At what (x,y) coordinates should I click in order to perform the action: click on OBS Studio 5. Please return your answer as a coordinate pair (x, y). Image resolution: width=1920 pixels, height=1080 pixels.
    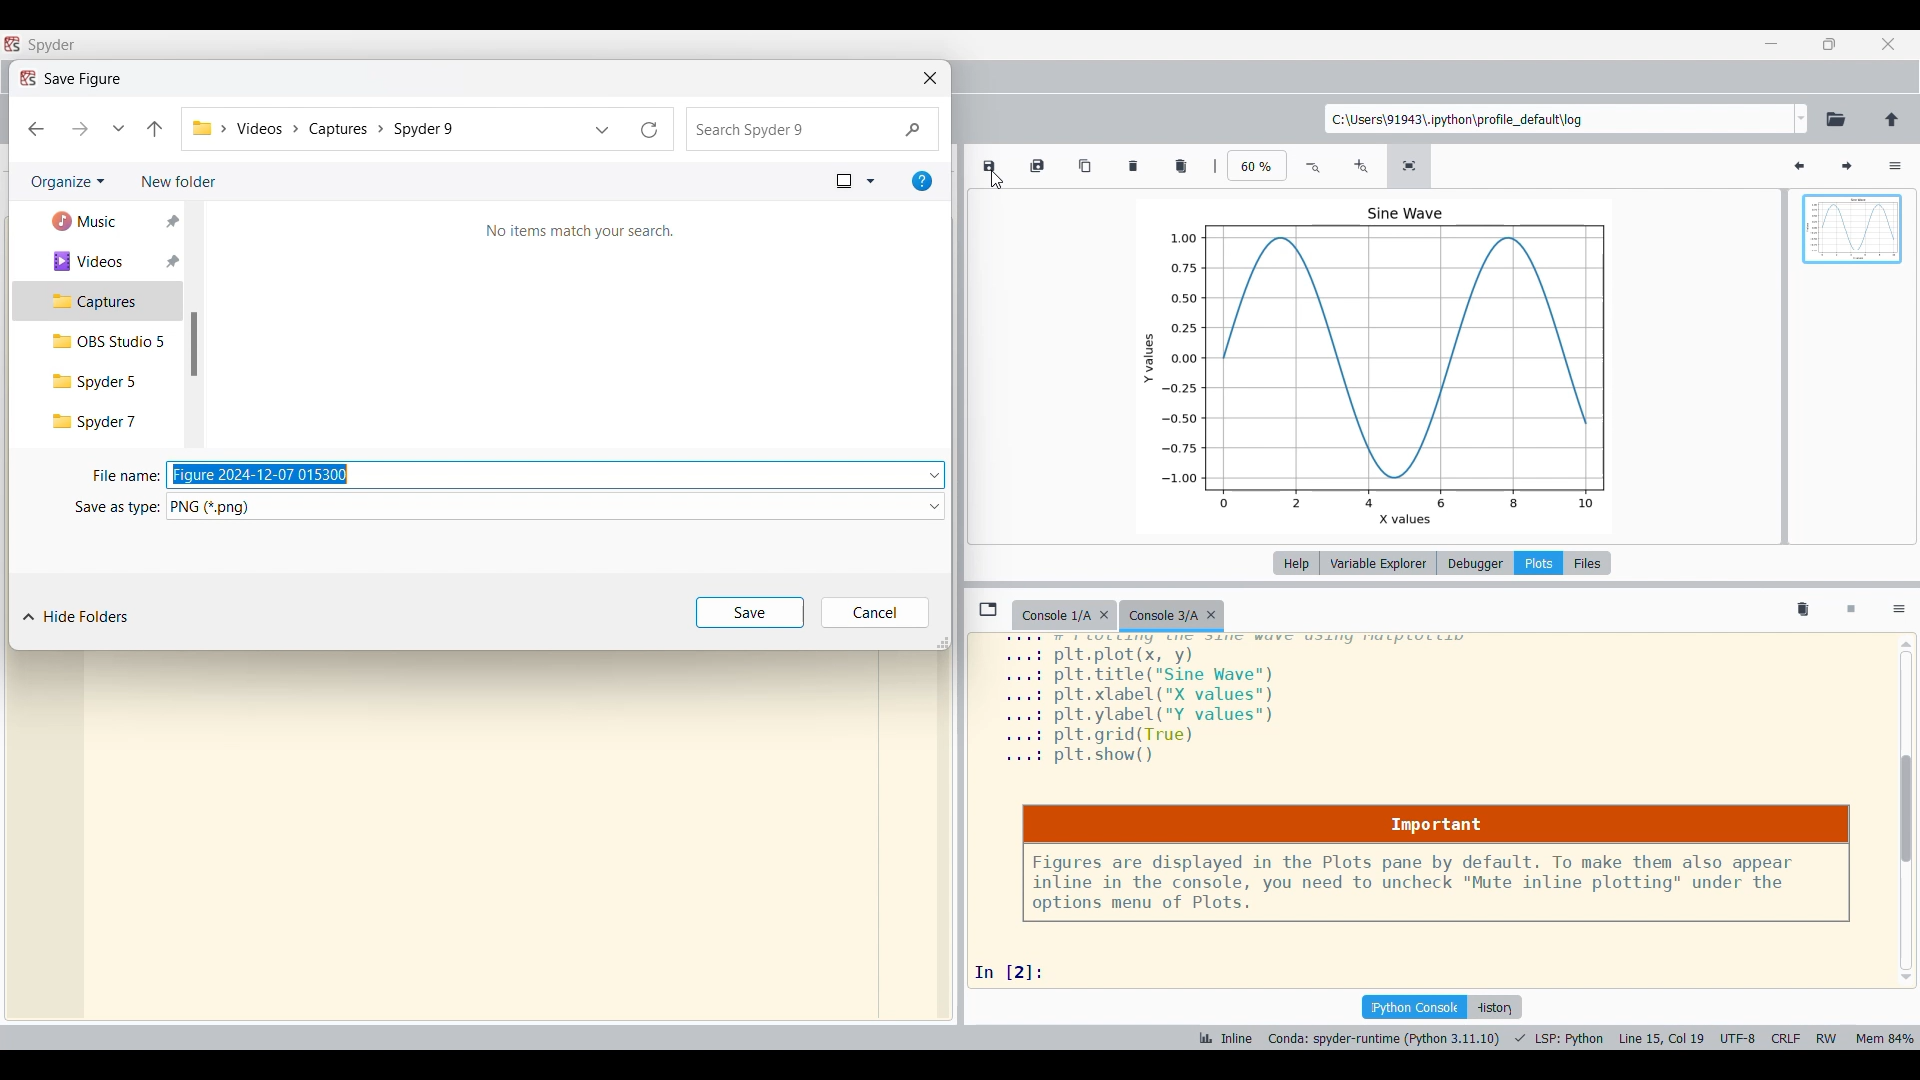
    Looking at the image, I should click on (97, 341).